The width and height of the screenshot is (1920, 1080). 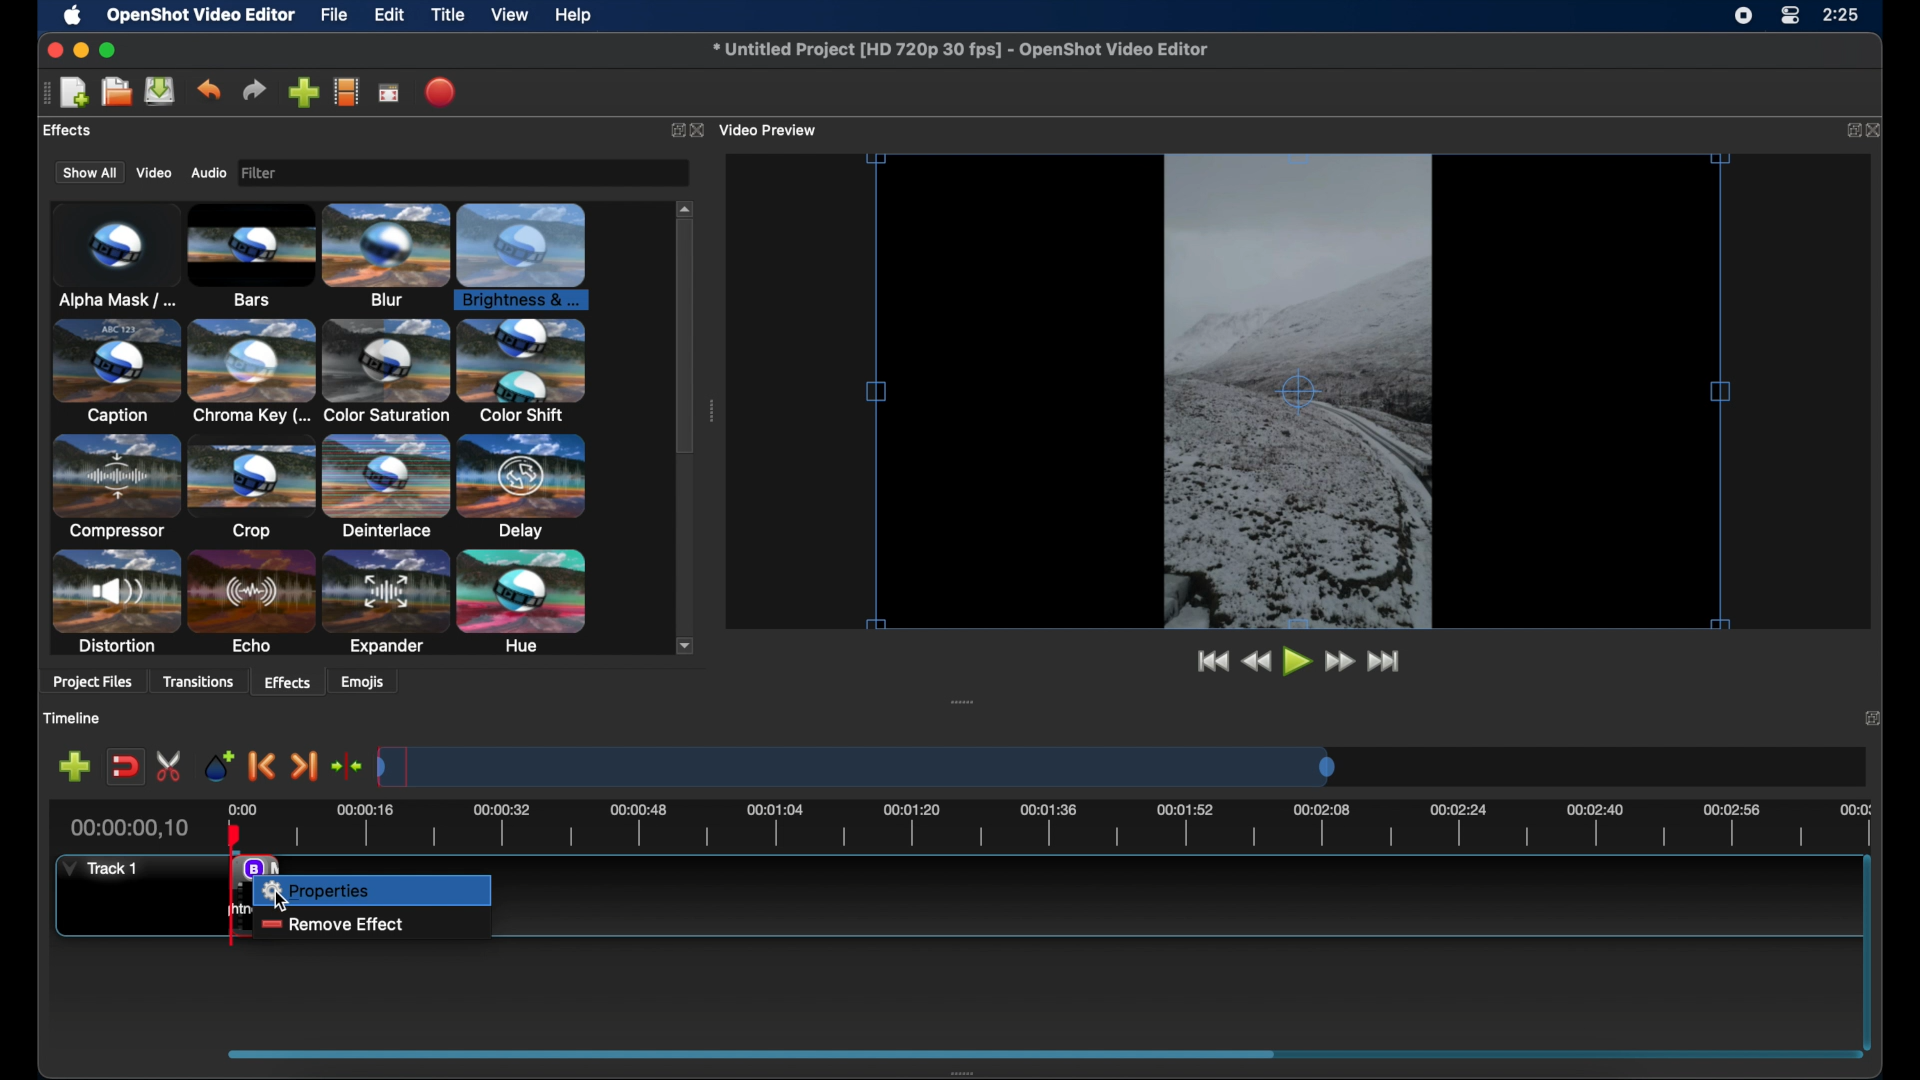 What do you see at coordinates (252, 253) in the screenshot?
I see `bars` at bounding box center [252, 253].